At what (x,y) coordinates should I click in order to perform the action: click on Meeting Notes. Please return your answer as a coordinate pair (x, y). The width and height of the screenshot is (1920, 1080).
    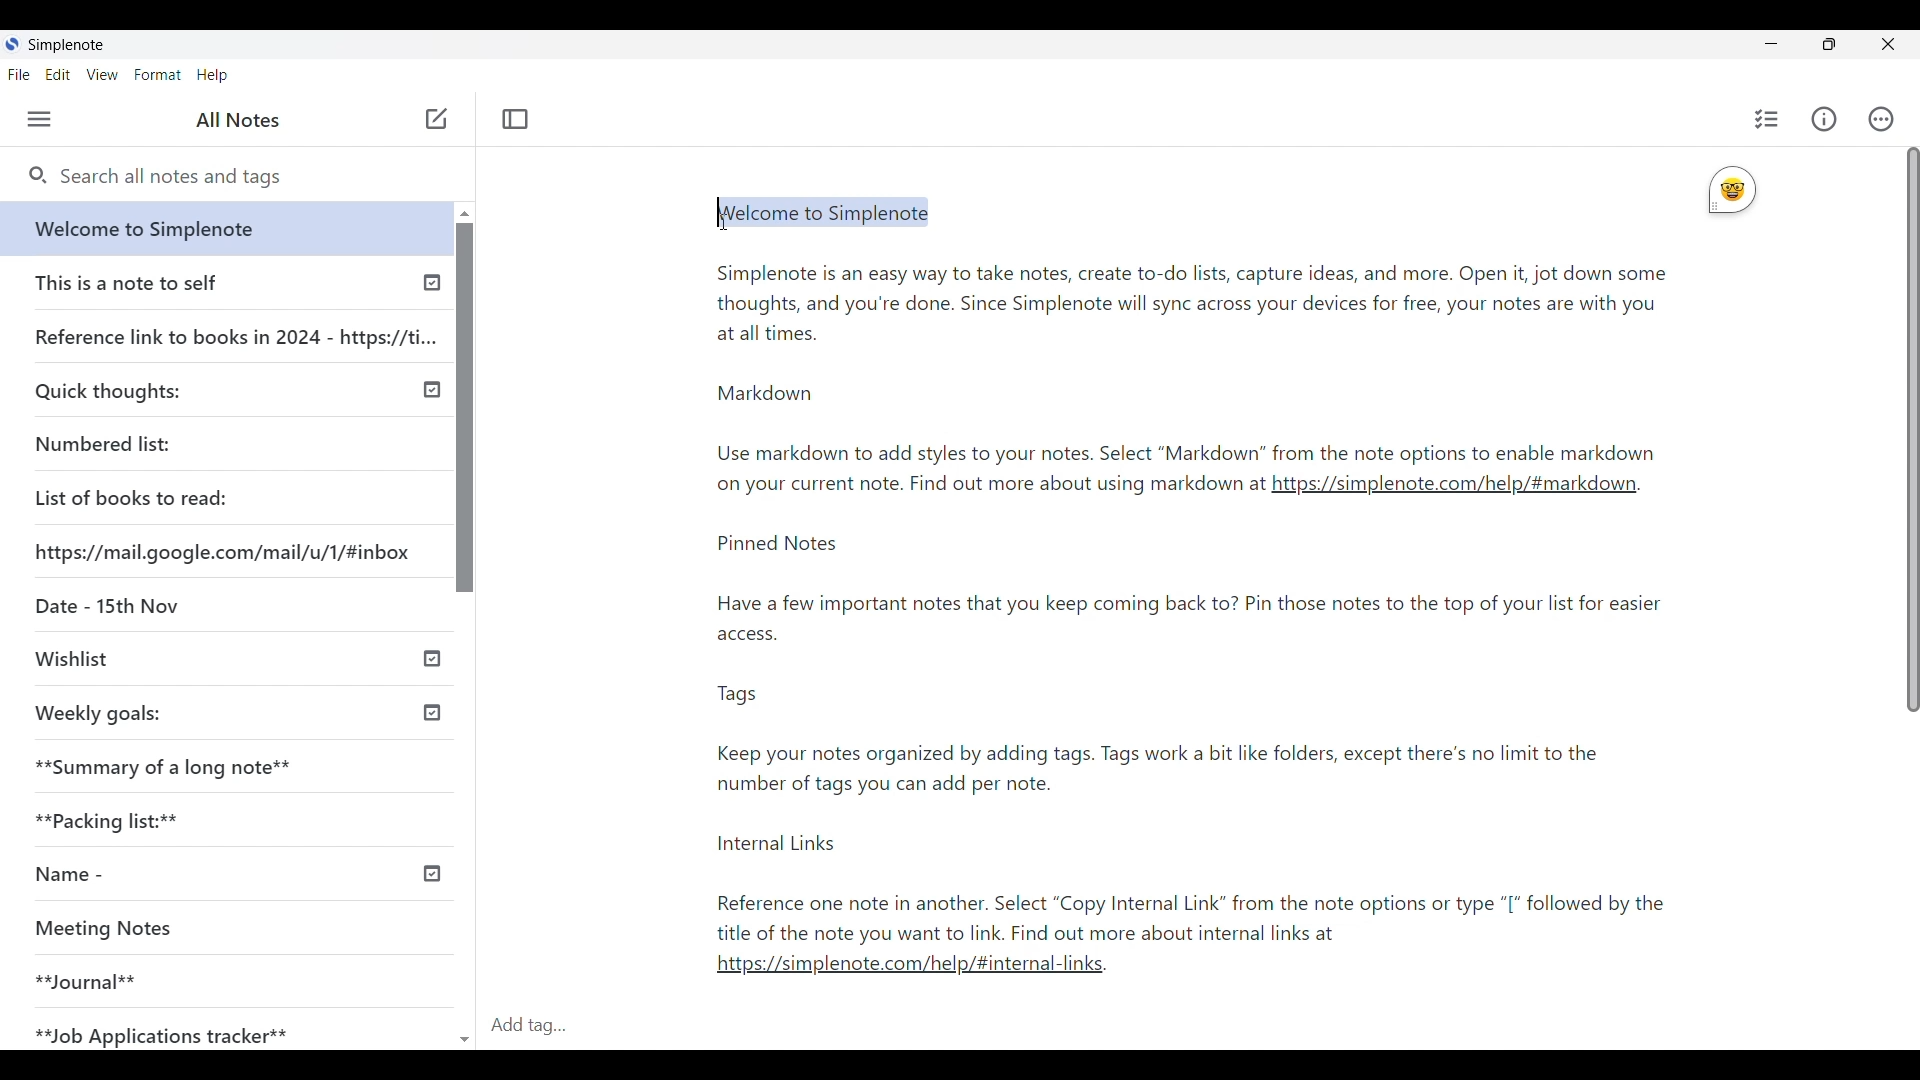
    Looking at the image, I should click on (114, 926).